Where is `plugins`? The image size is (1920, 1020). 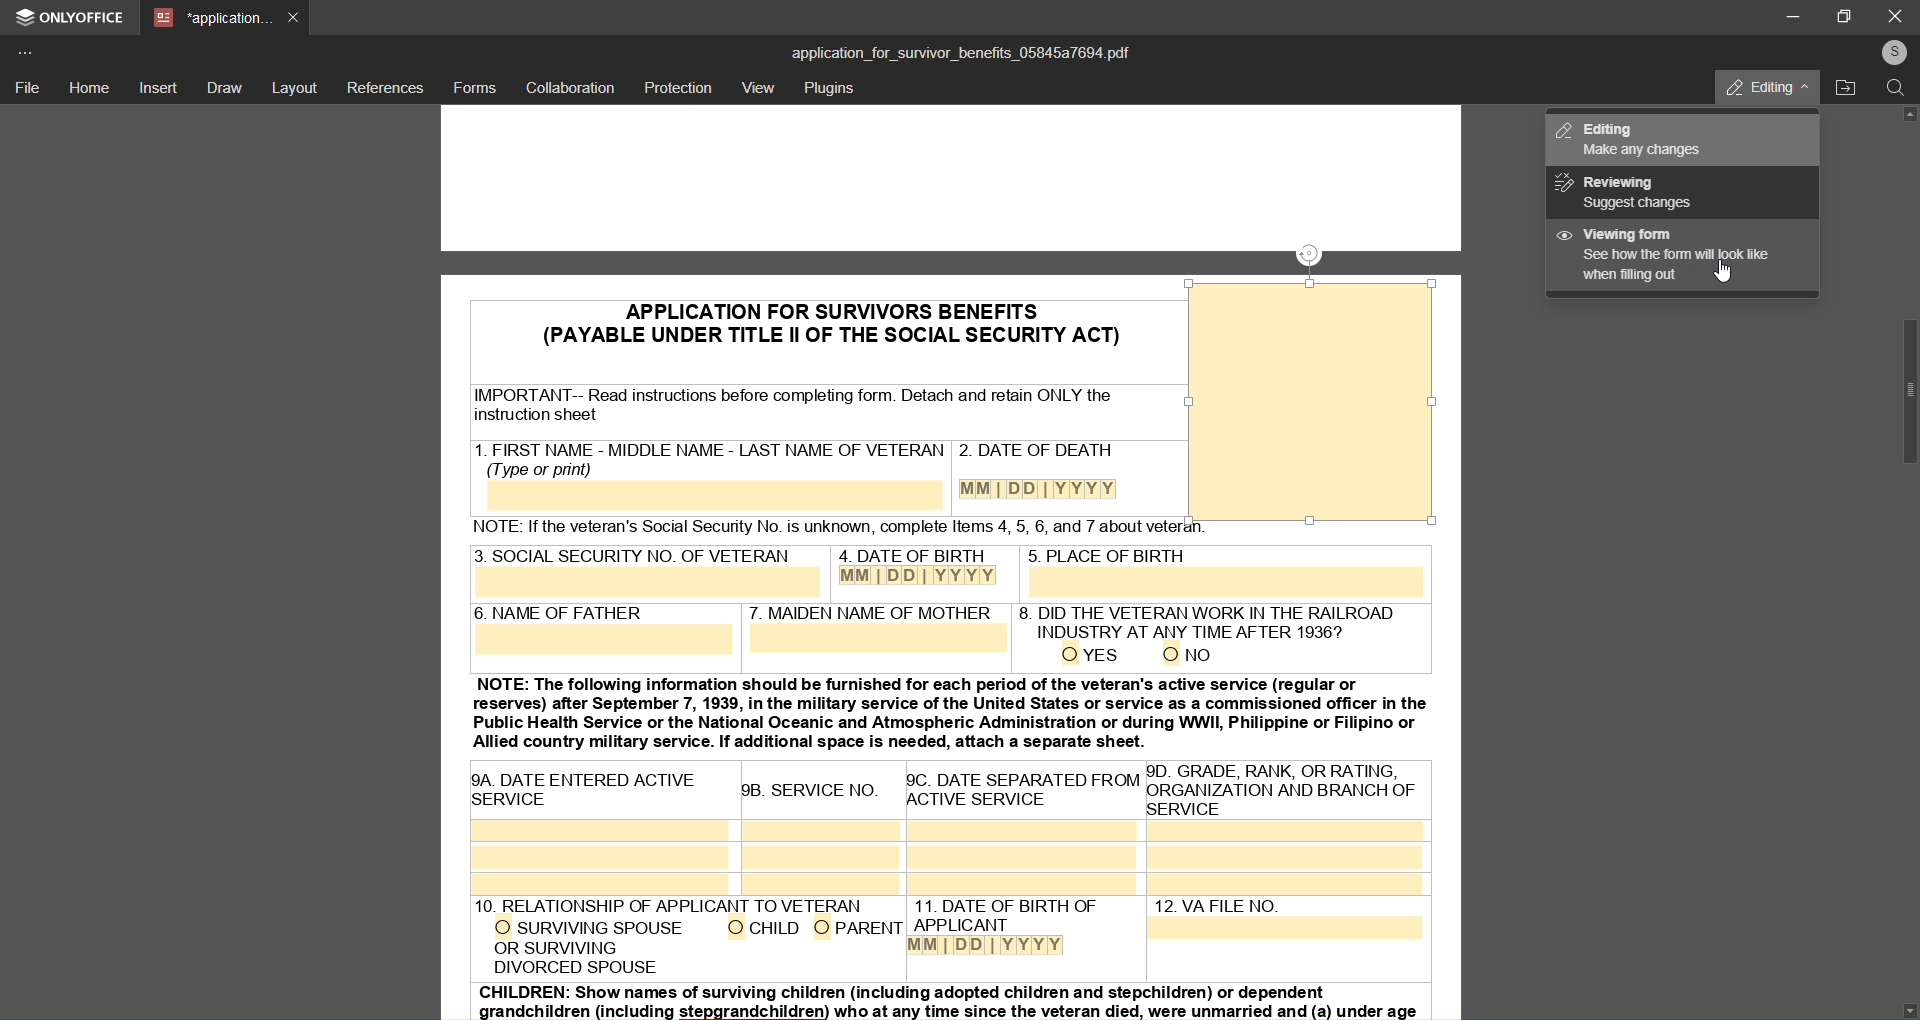
plugins is located at coordinates (832, 90).